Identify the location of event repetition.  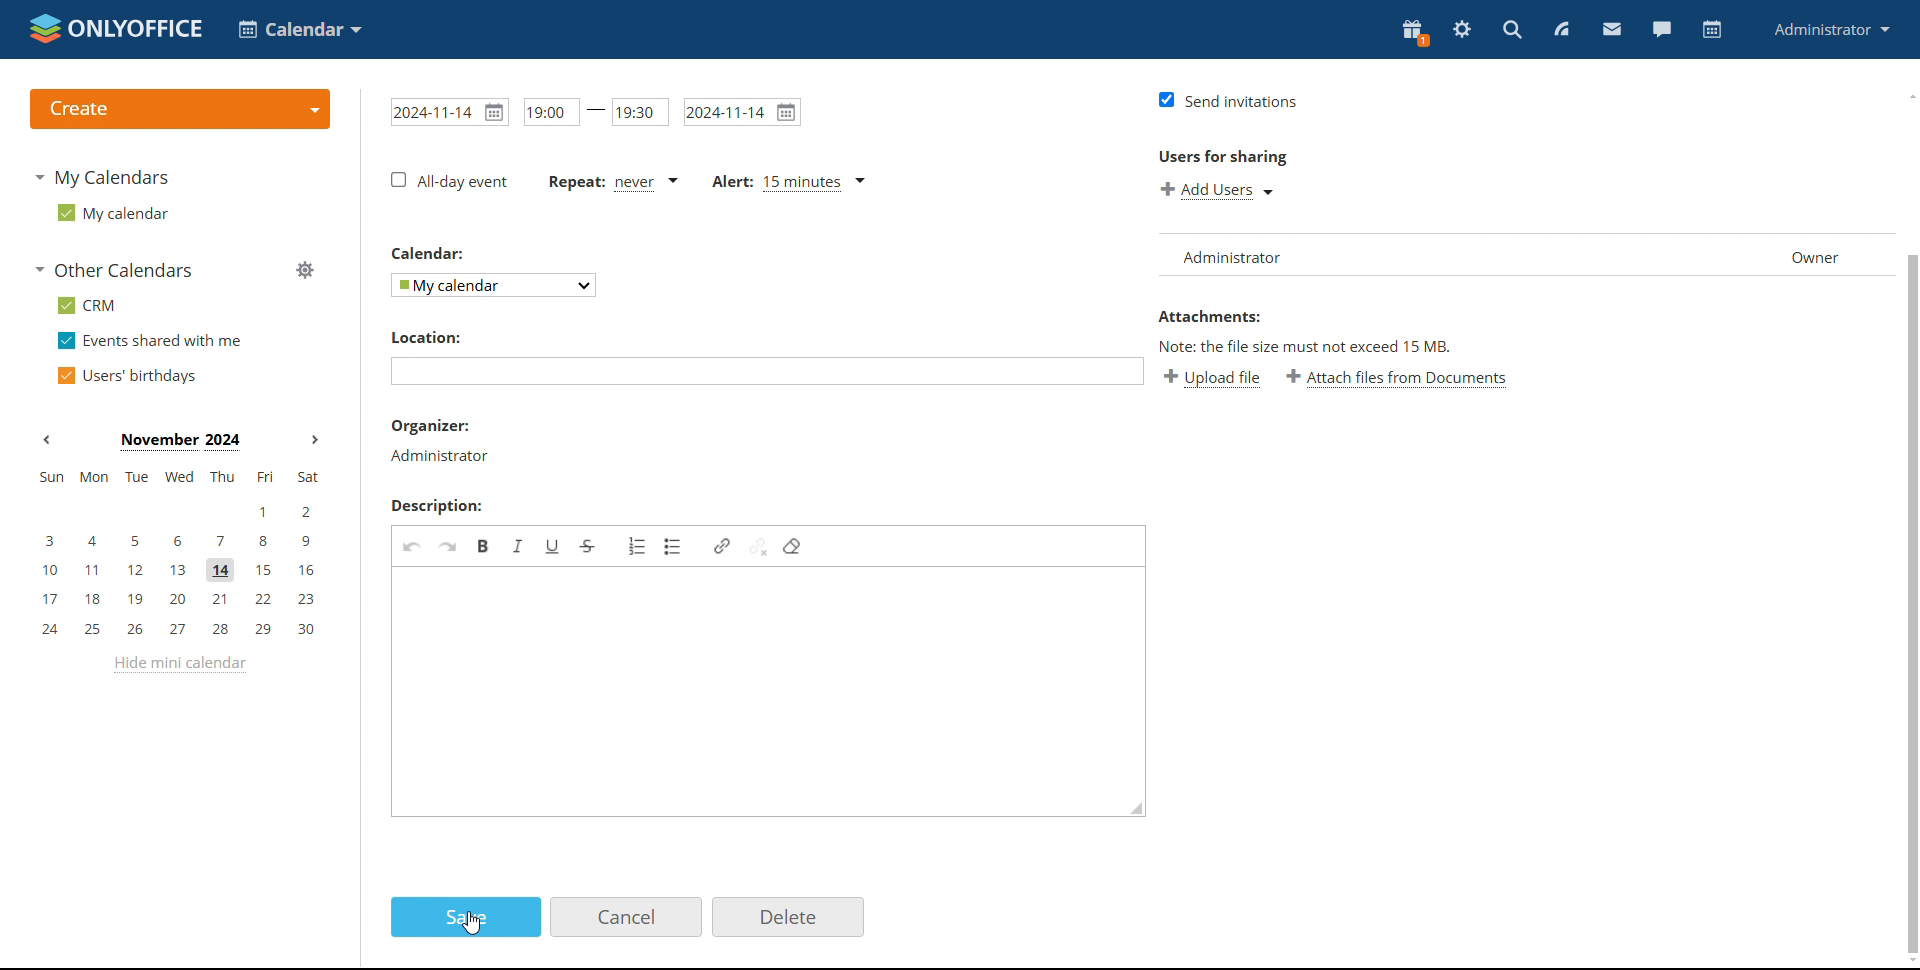
(615, 182).